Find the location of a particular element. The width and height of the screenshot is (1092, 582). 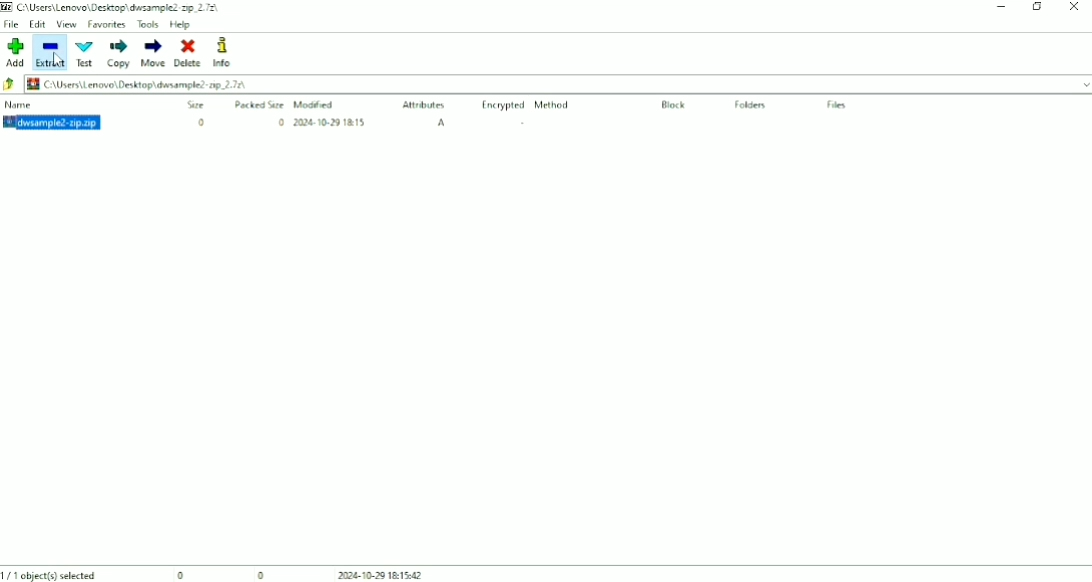

Back is located at coordinates (10, 85).